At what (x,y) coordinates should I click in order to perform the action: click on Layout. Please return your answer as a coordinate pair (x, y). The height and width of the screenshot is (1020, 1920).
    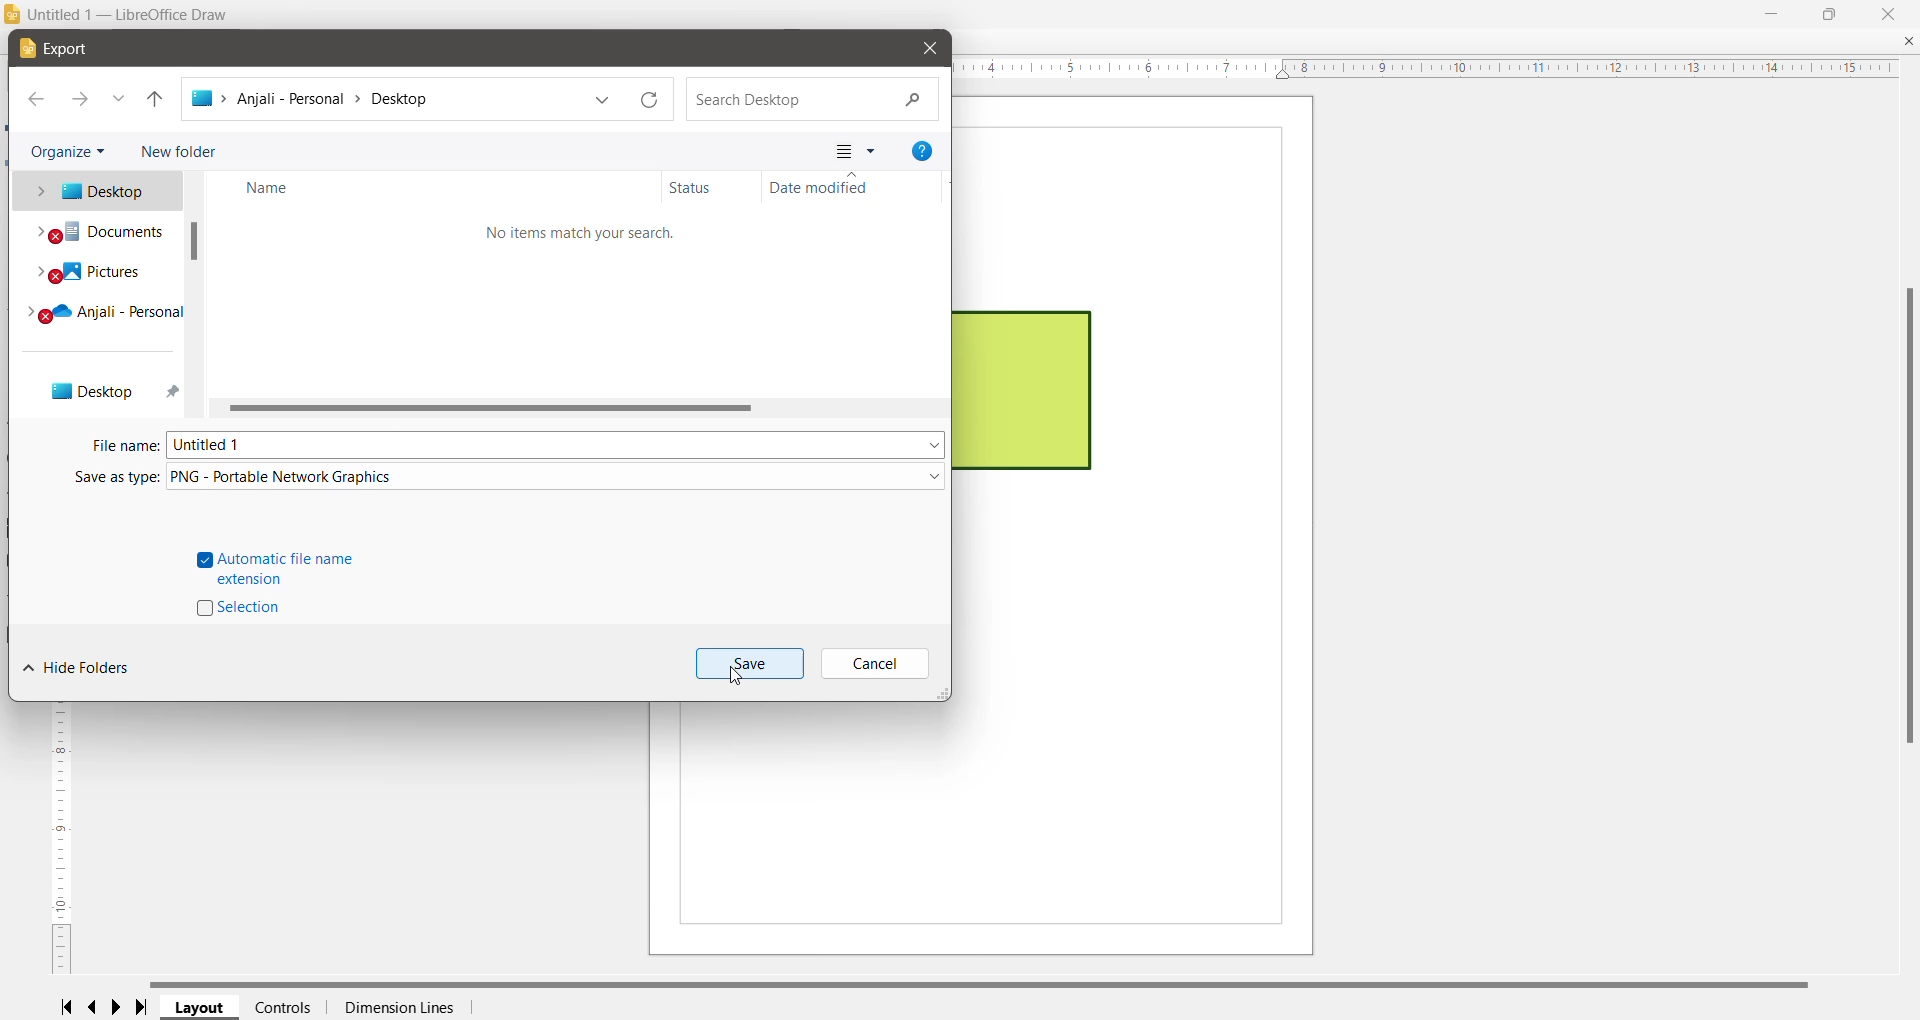
    Looking at the image, I should click on (201, 1008).